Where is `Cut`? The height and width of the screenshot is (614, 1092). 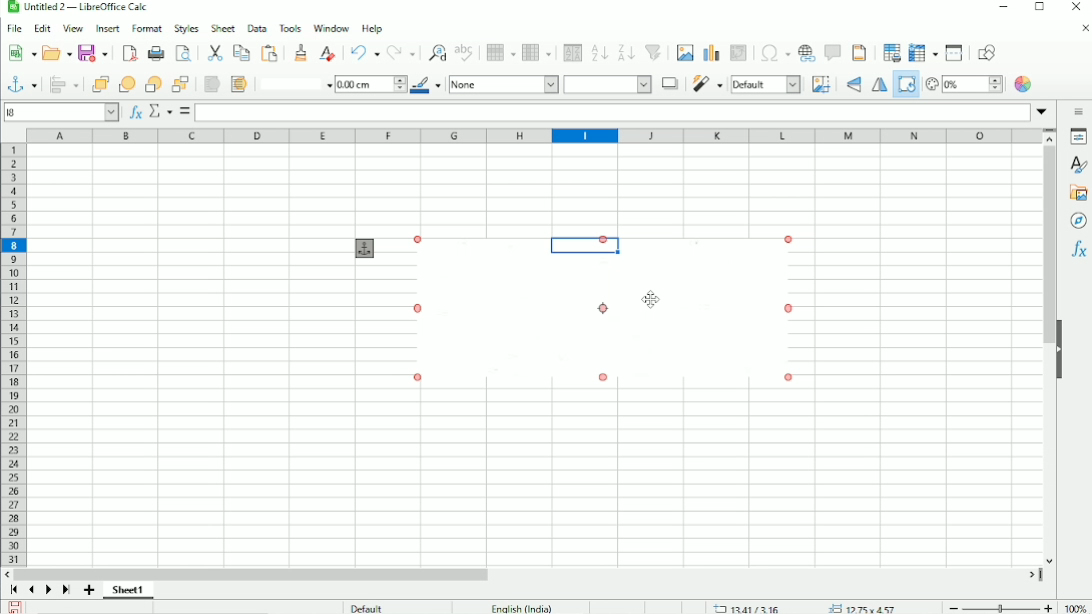 Cut is located at coordinates (215, 53).